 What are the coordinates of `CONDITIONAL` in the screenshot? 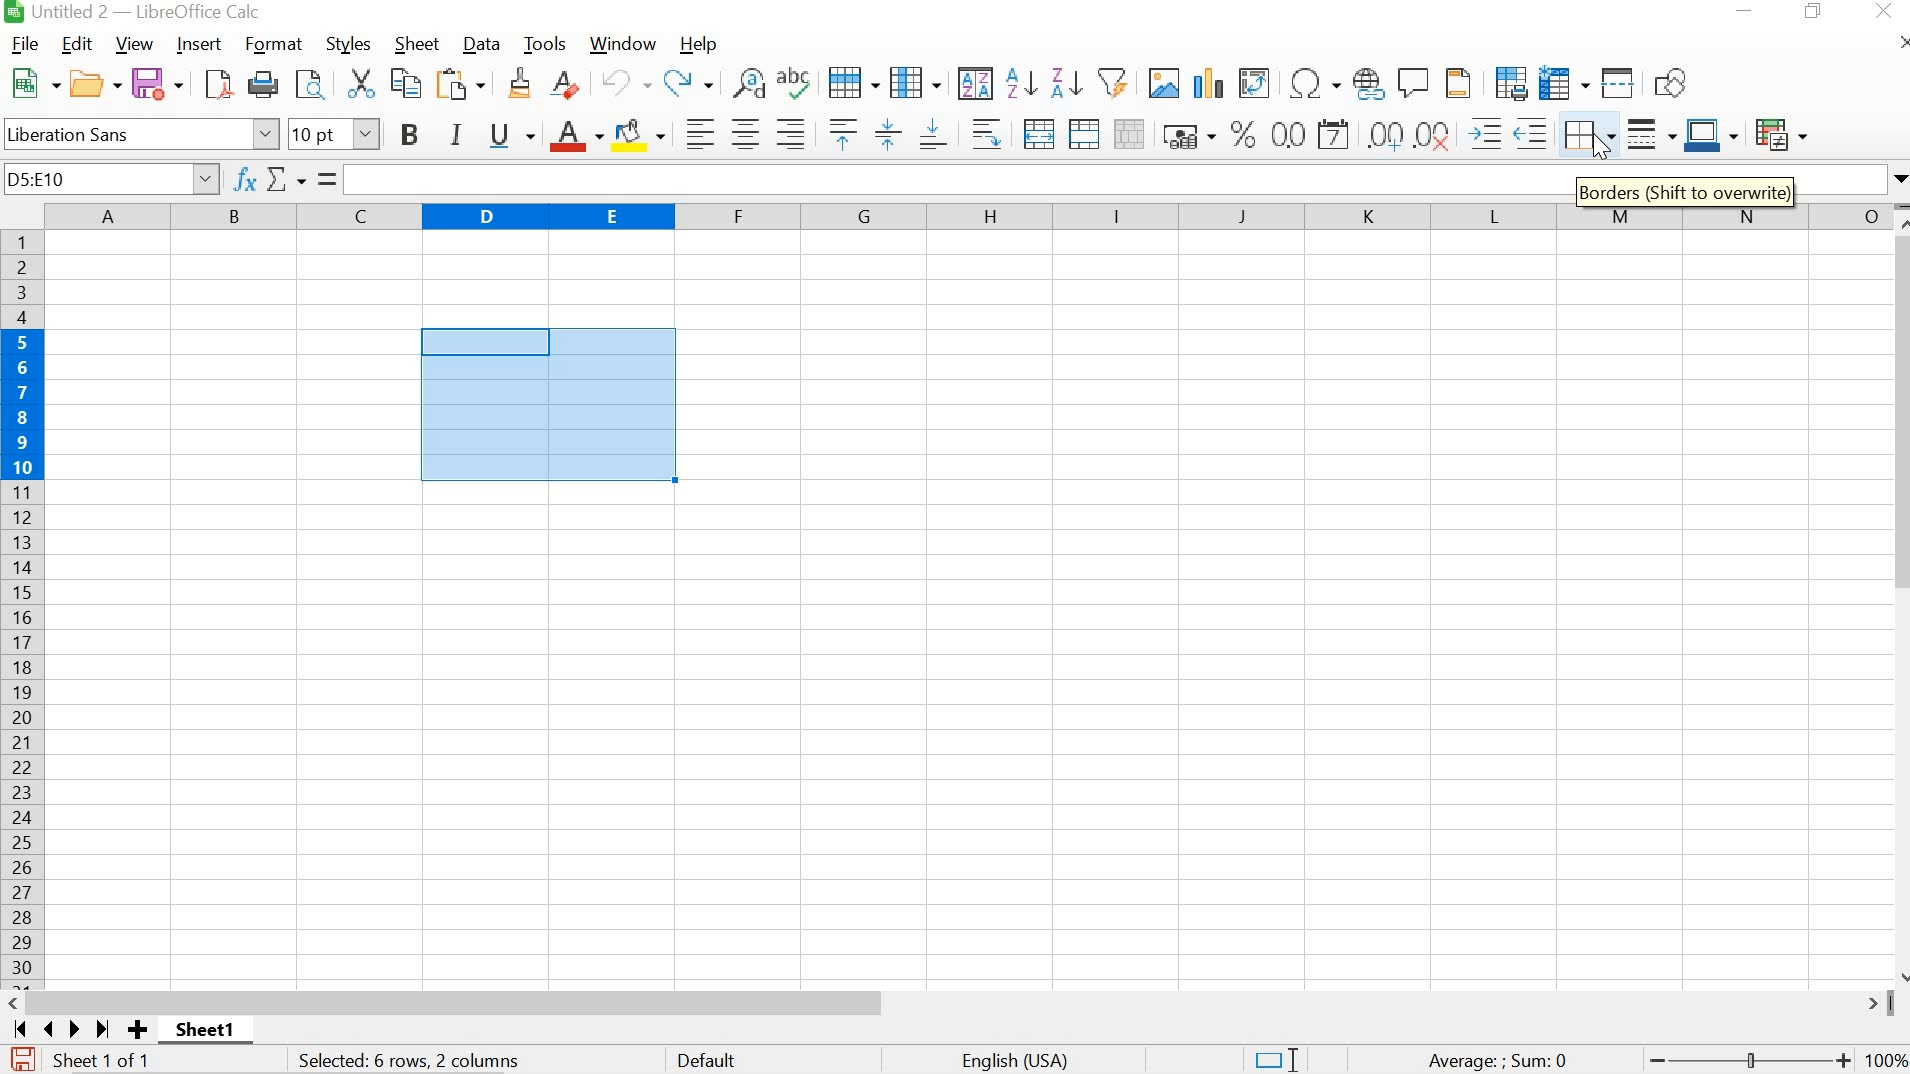 It's located at (1780, 133).